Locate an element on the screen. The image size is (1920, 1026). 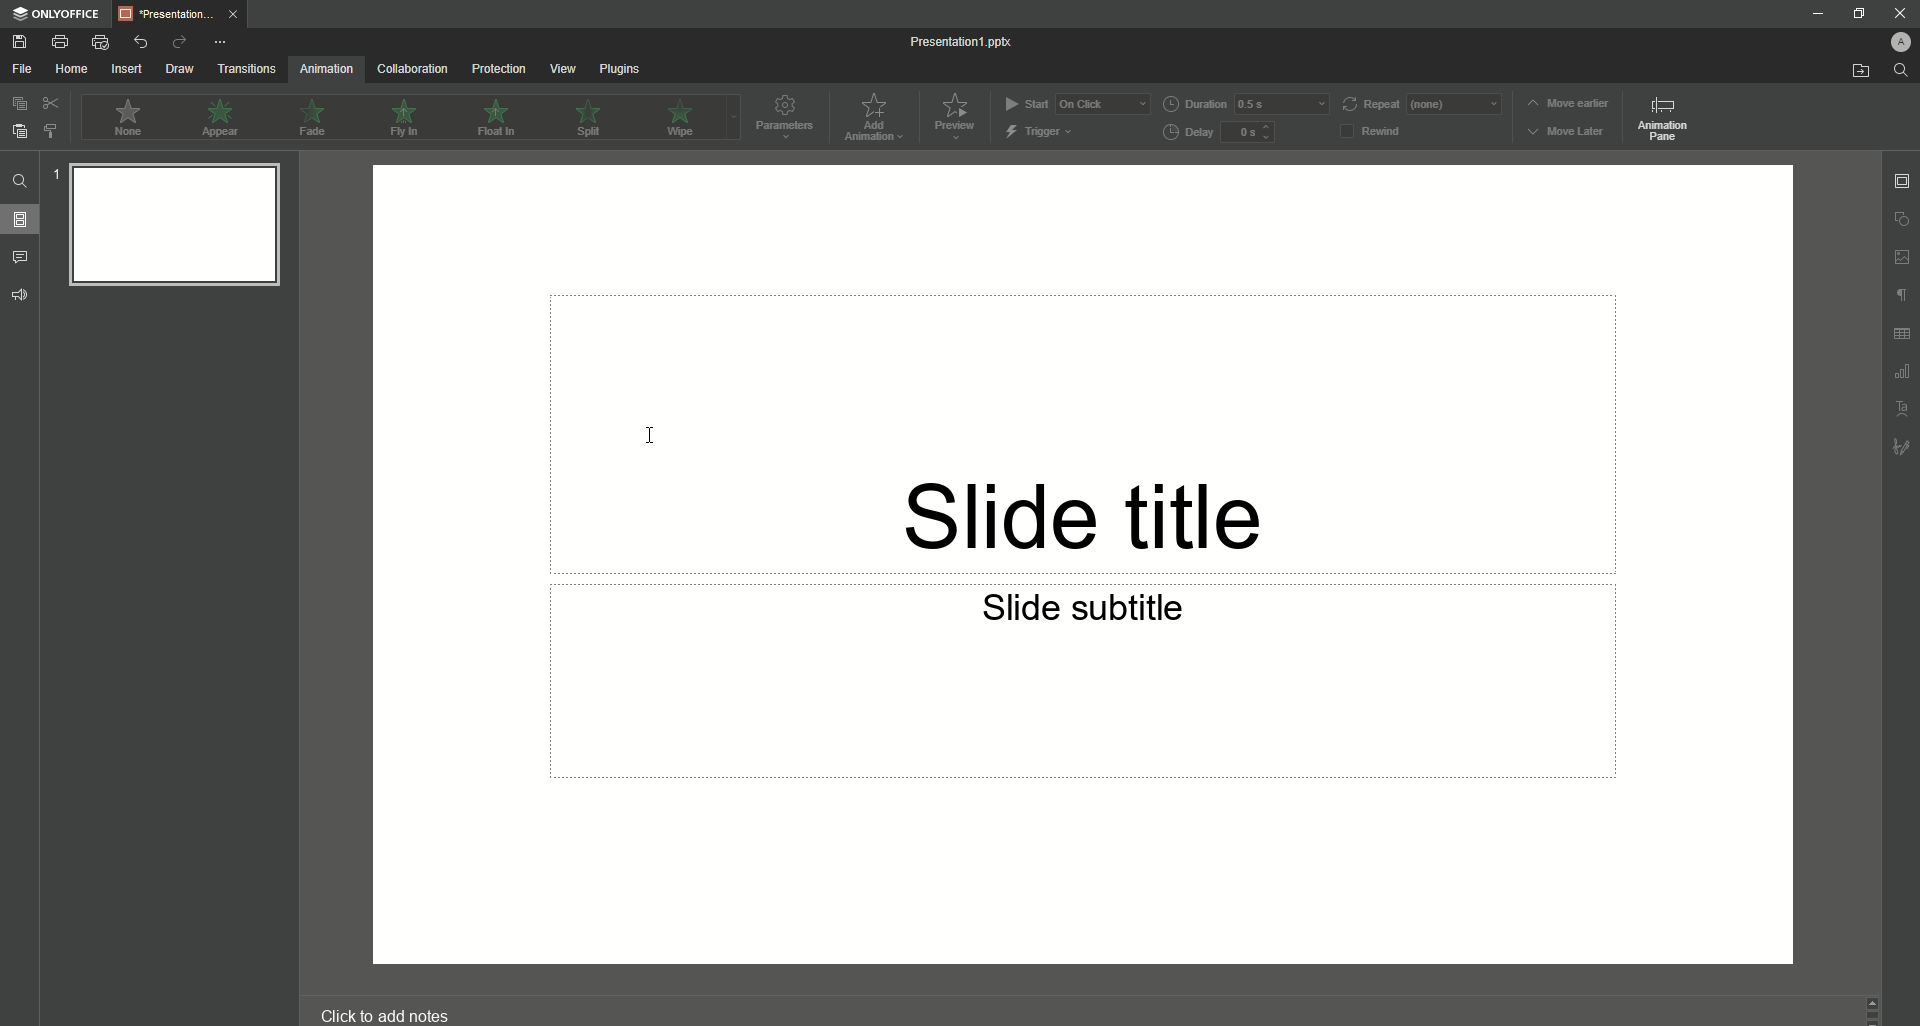
Cursor is located at coordinates (644, 427).